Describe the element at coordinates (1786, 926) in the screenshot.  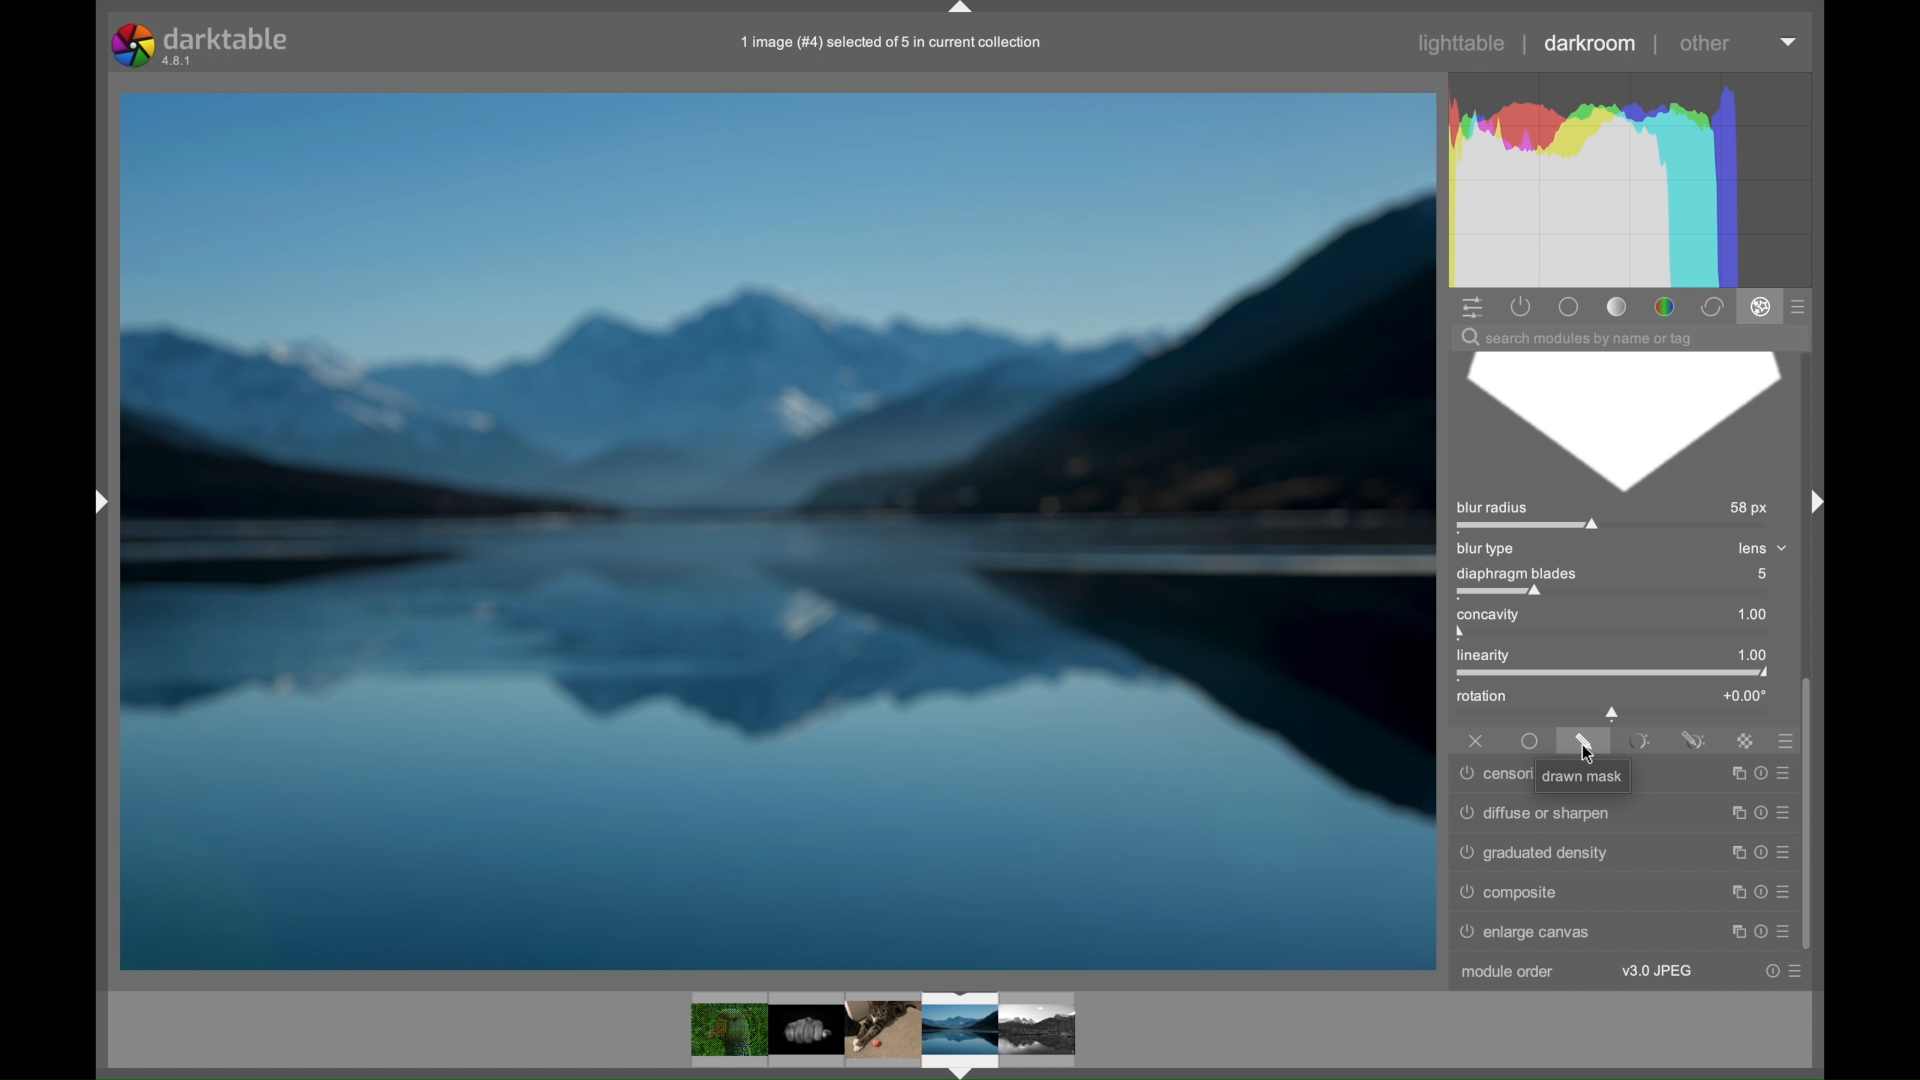
I see `more options` at that location.